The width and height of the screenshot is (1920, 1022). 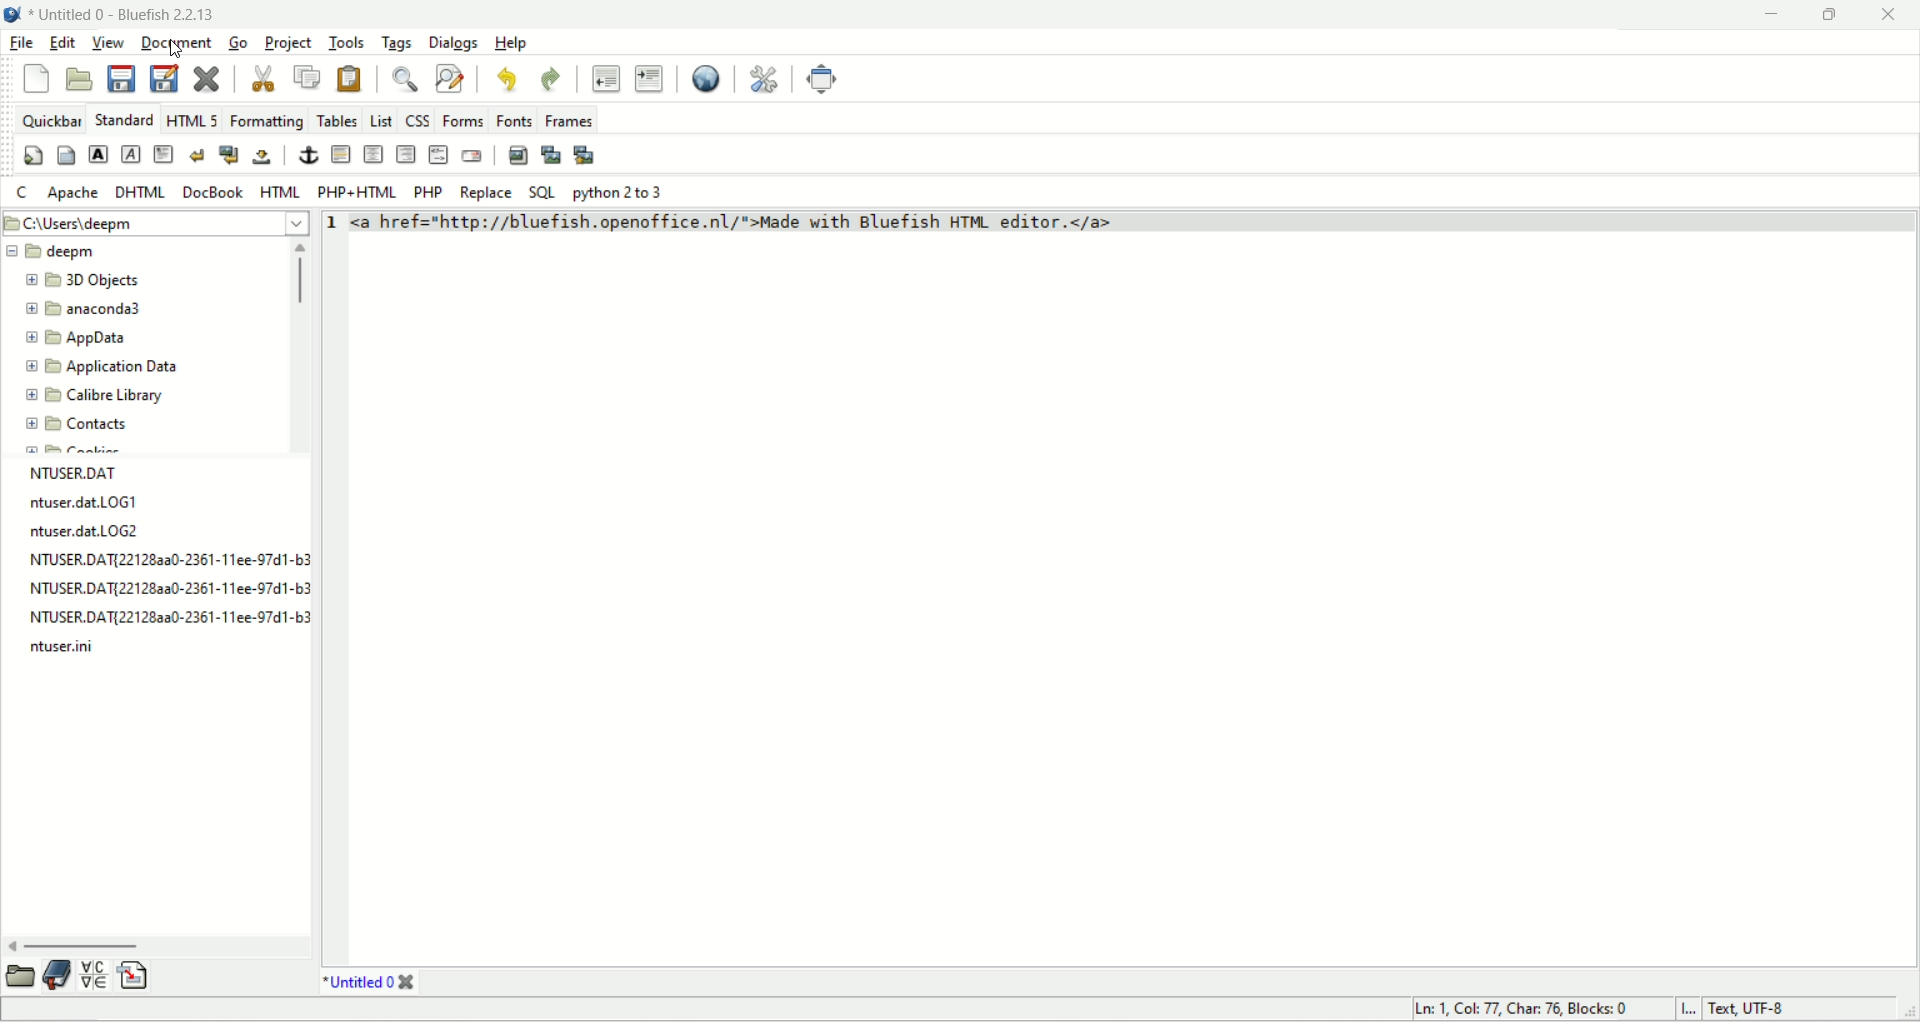 What do you see at coordinates (328, 227) in the screenshot?
I see `line number` at bounding box center [328, 227].